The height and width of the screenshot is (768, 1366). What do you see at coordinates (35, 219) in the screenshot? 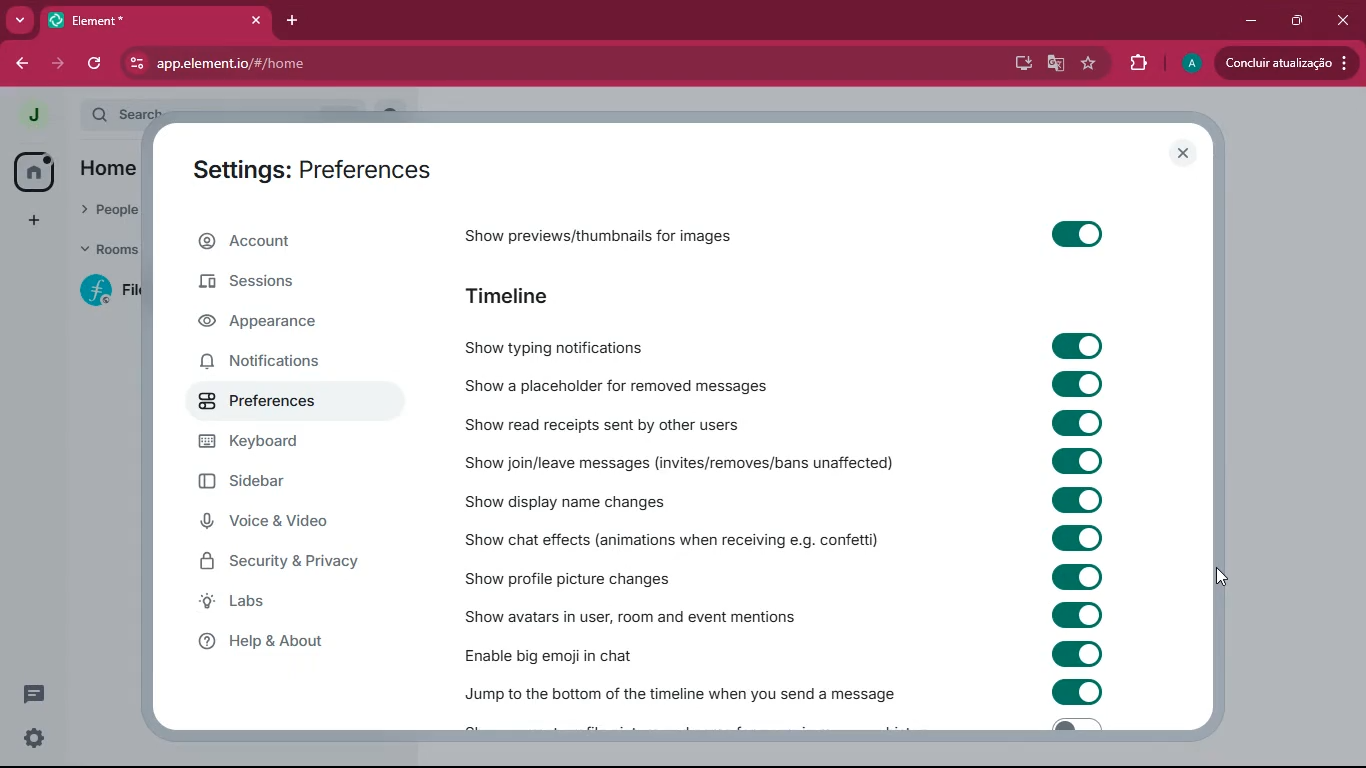
I see `add` at bounding box center [35, 219].